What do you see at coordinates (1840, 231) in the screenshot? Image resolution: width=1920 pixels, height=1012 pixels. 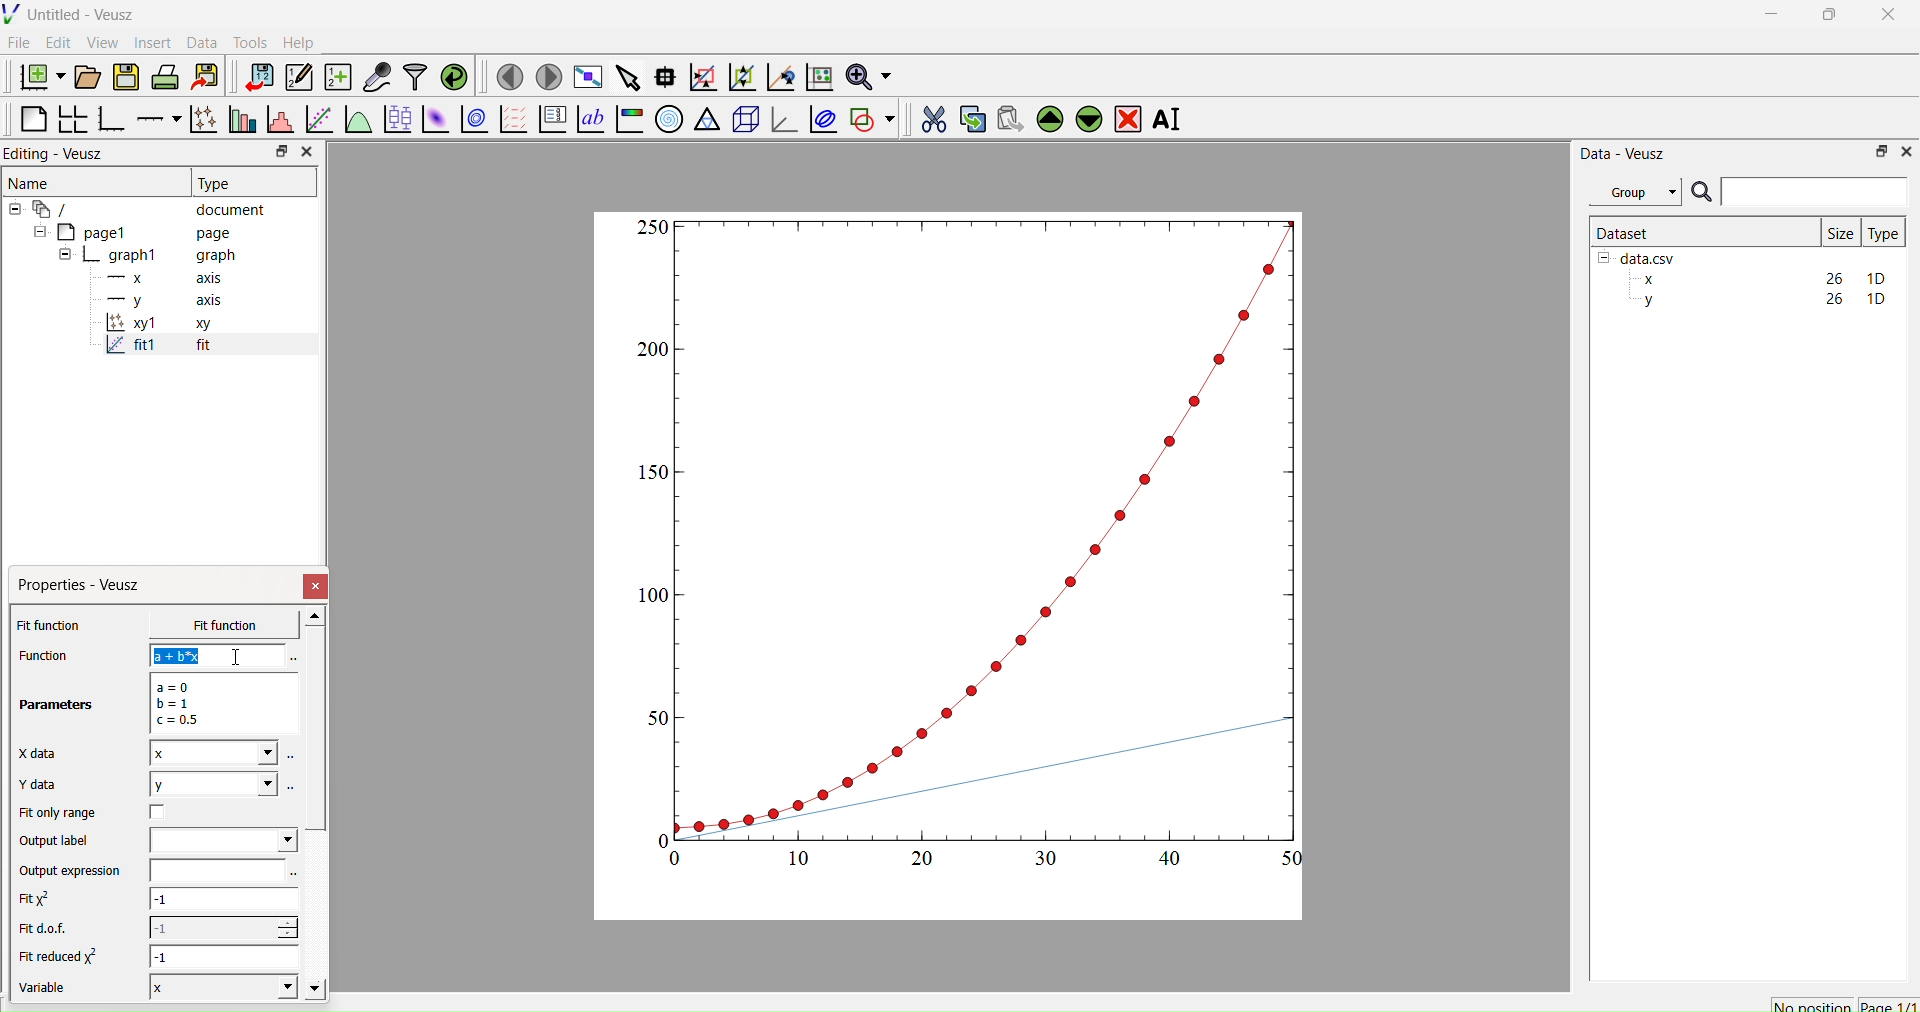 I see `| Size` at bounding box center [1840, 231].